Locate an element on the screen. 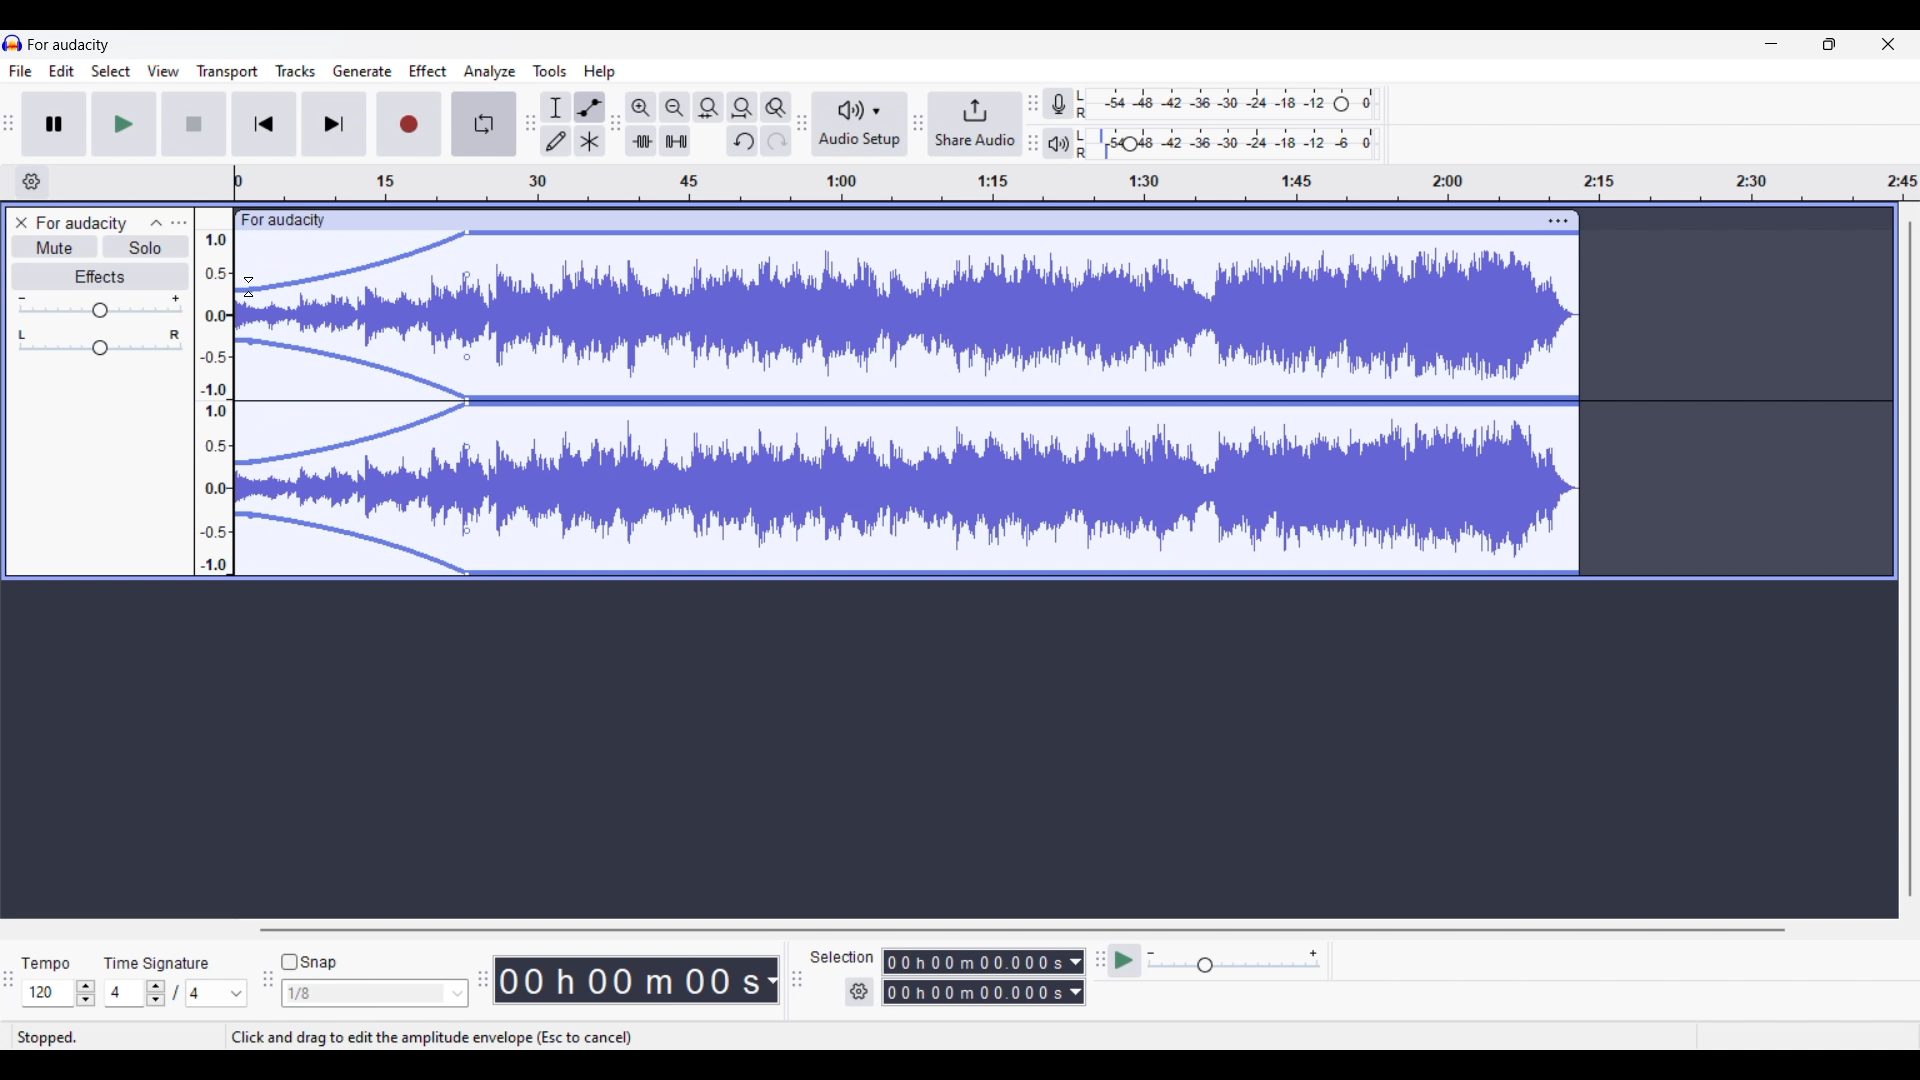 The image size is (1920, 1080). Collapse is located at coordinates (157, 223).